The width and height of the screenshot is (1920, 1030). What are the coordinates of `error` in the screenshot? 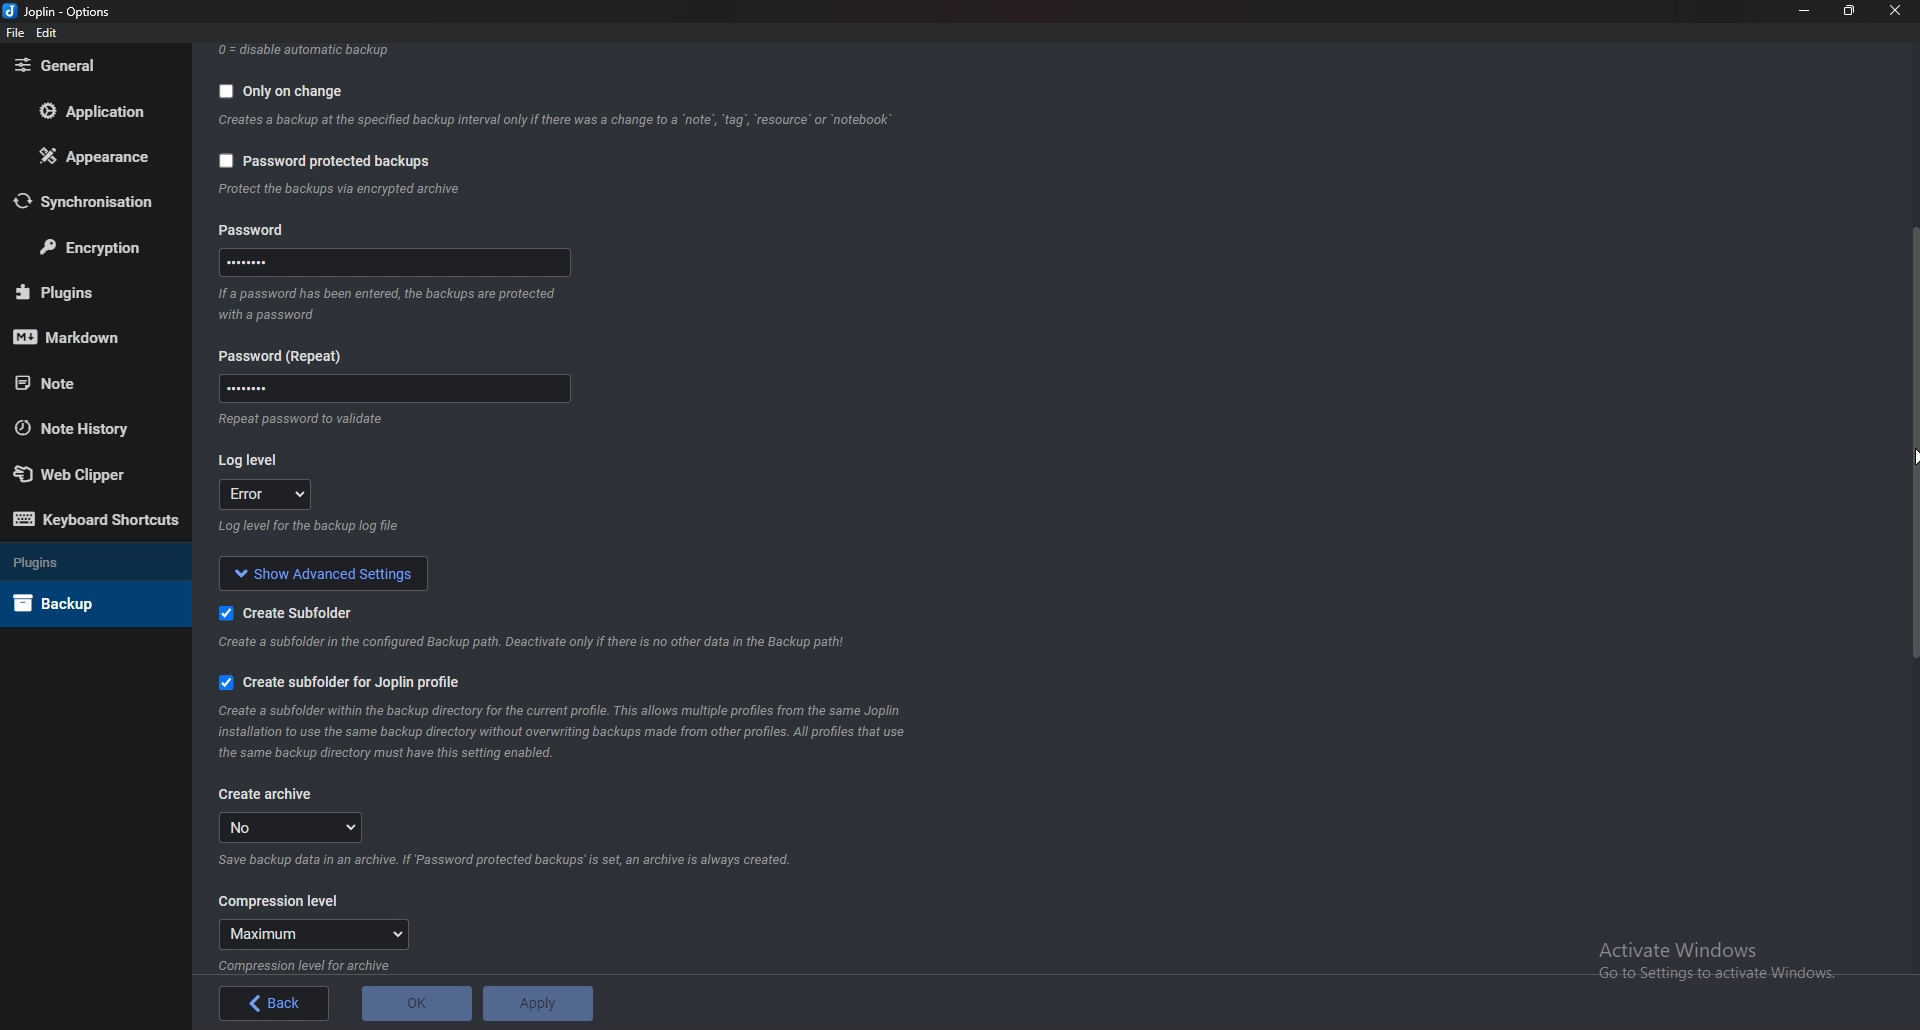 It's located at (263, 493).